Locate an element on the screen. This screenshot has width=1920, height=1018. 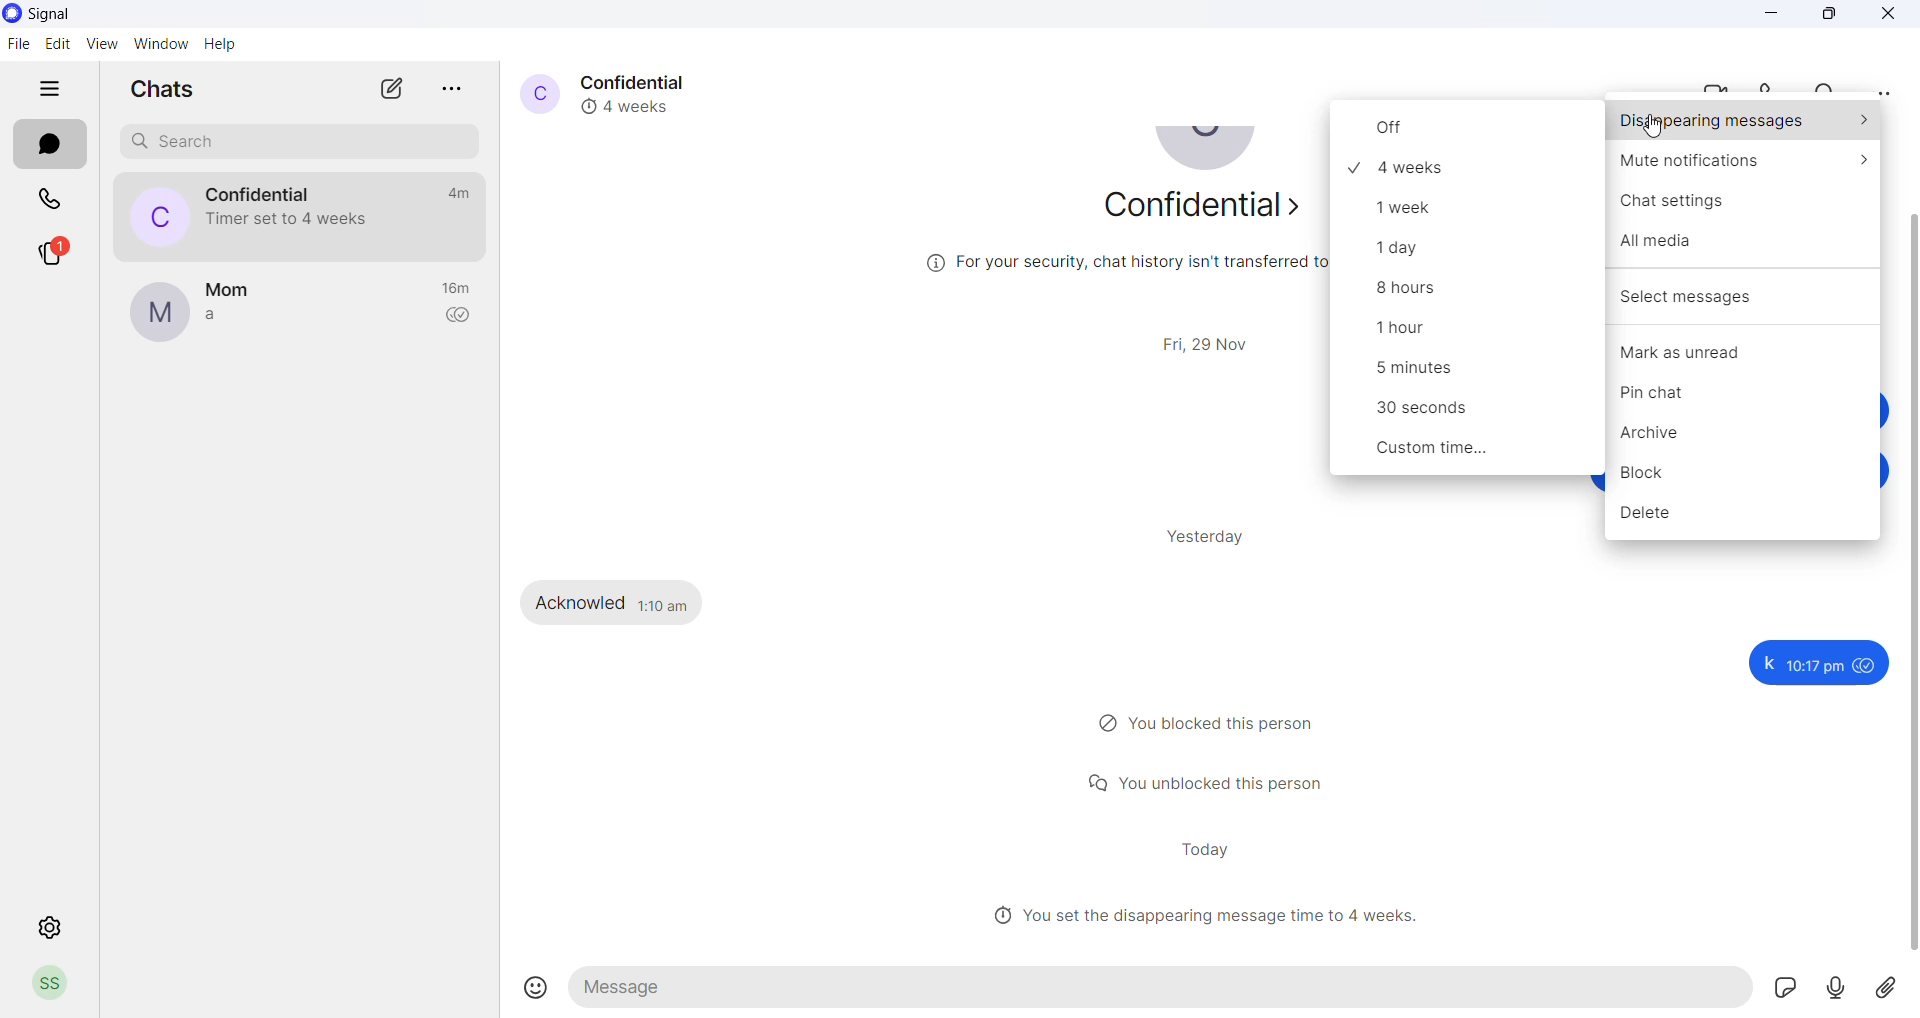
stories is located at coordinates (52, 252).